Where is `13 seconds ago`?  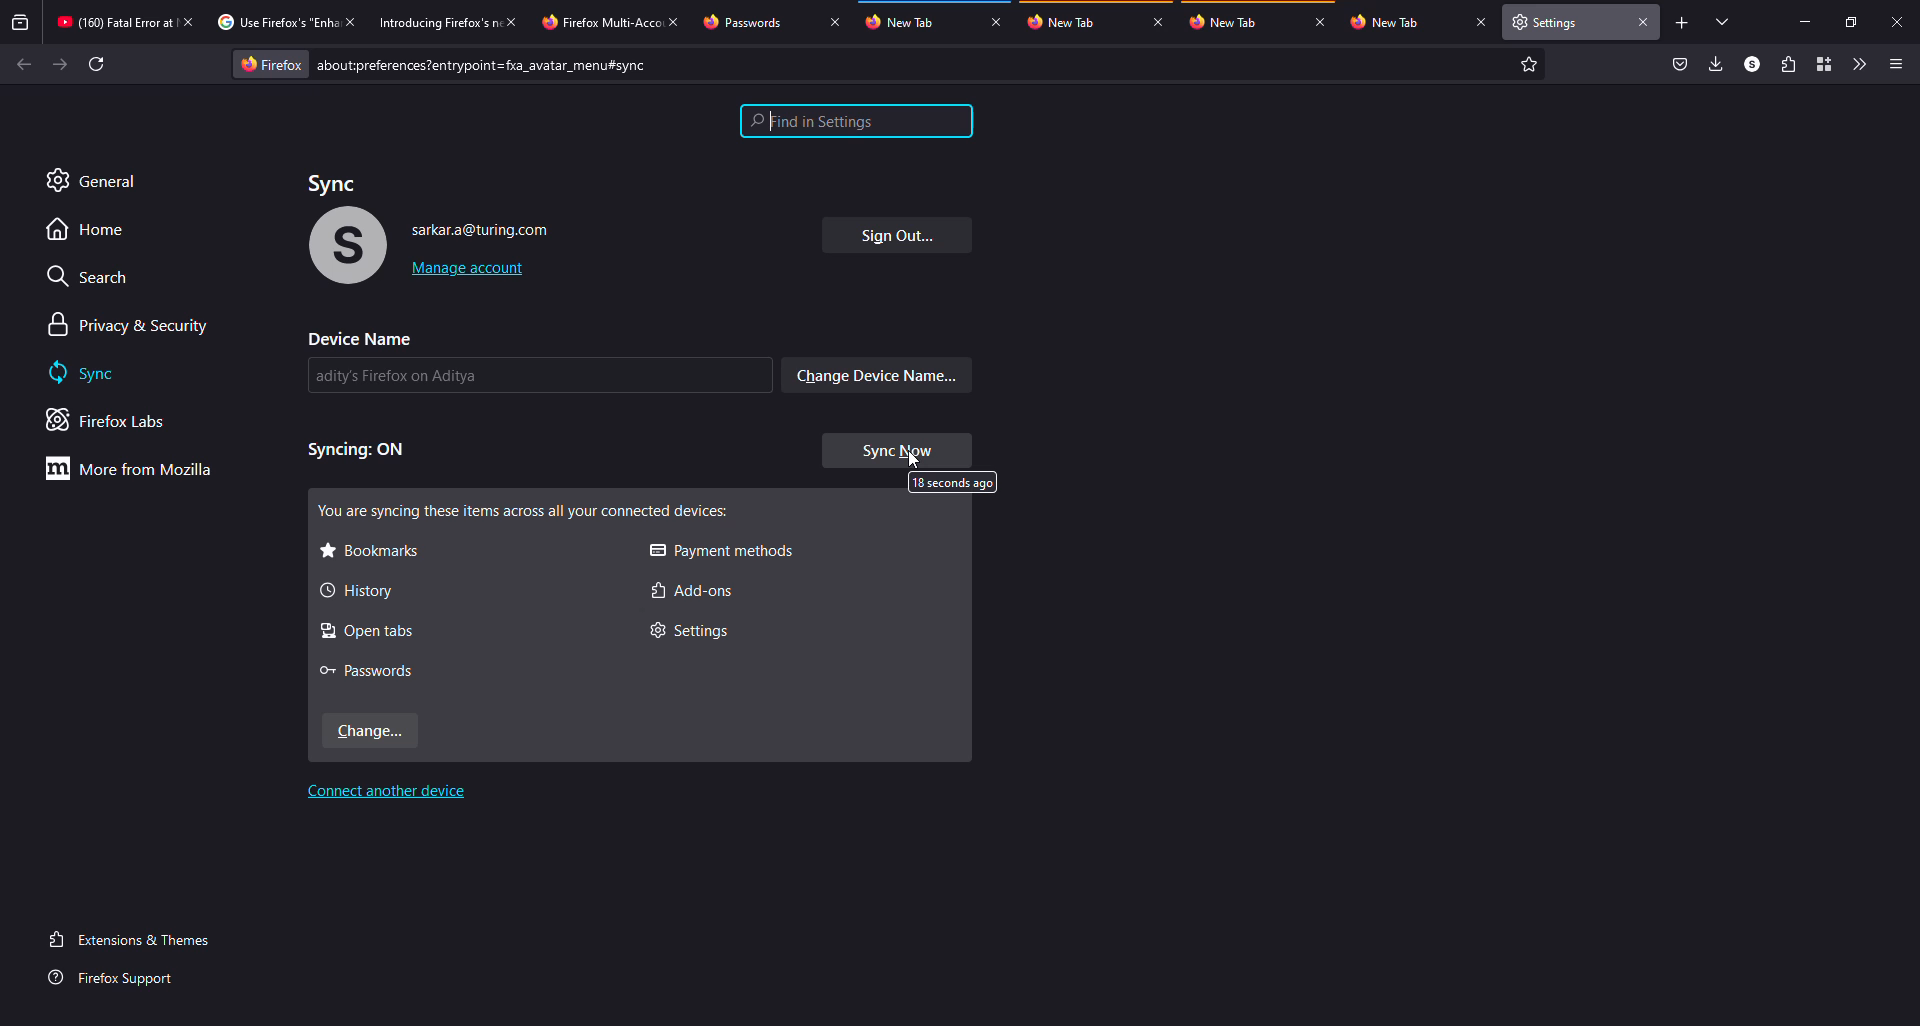 13 seconds ago is located at coordinates (951, 483).